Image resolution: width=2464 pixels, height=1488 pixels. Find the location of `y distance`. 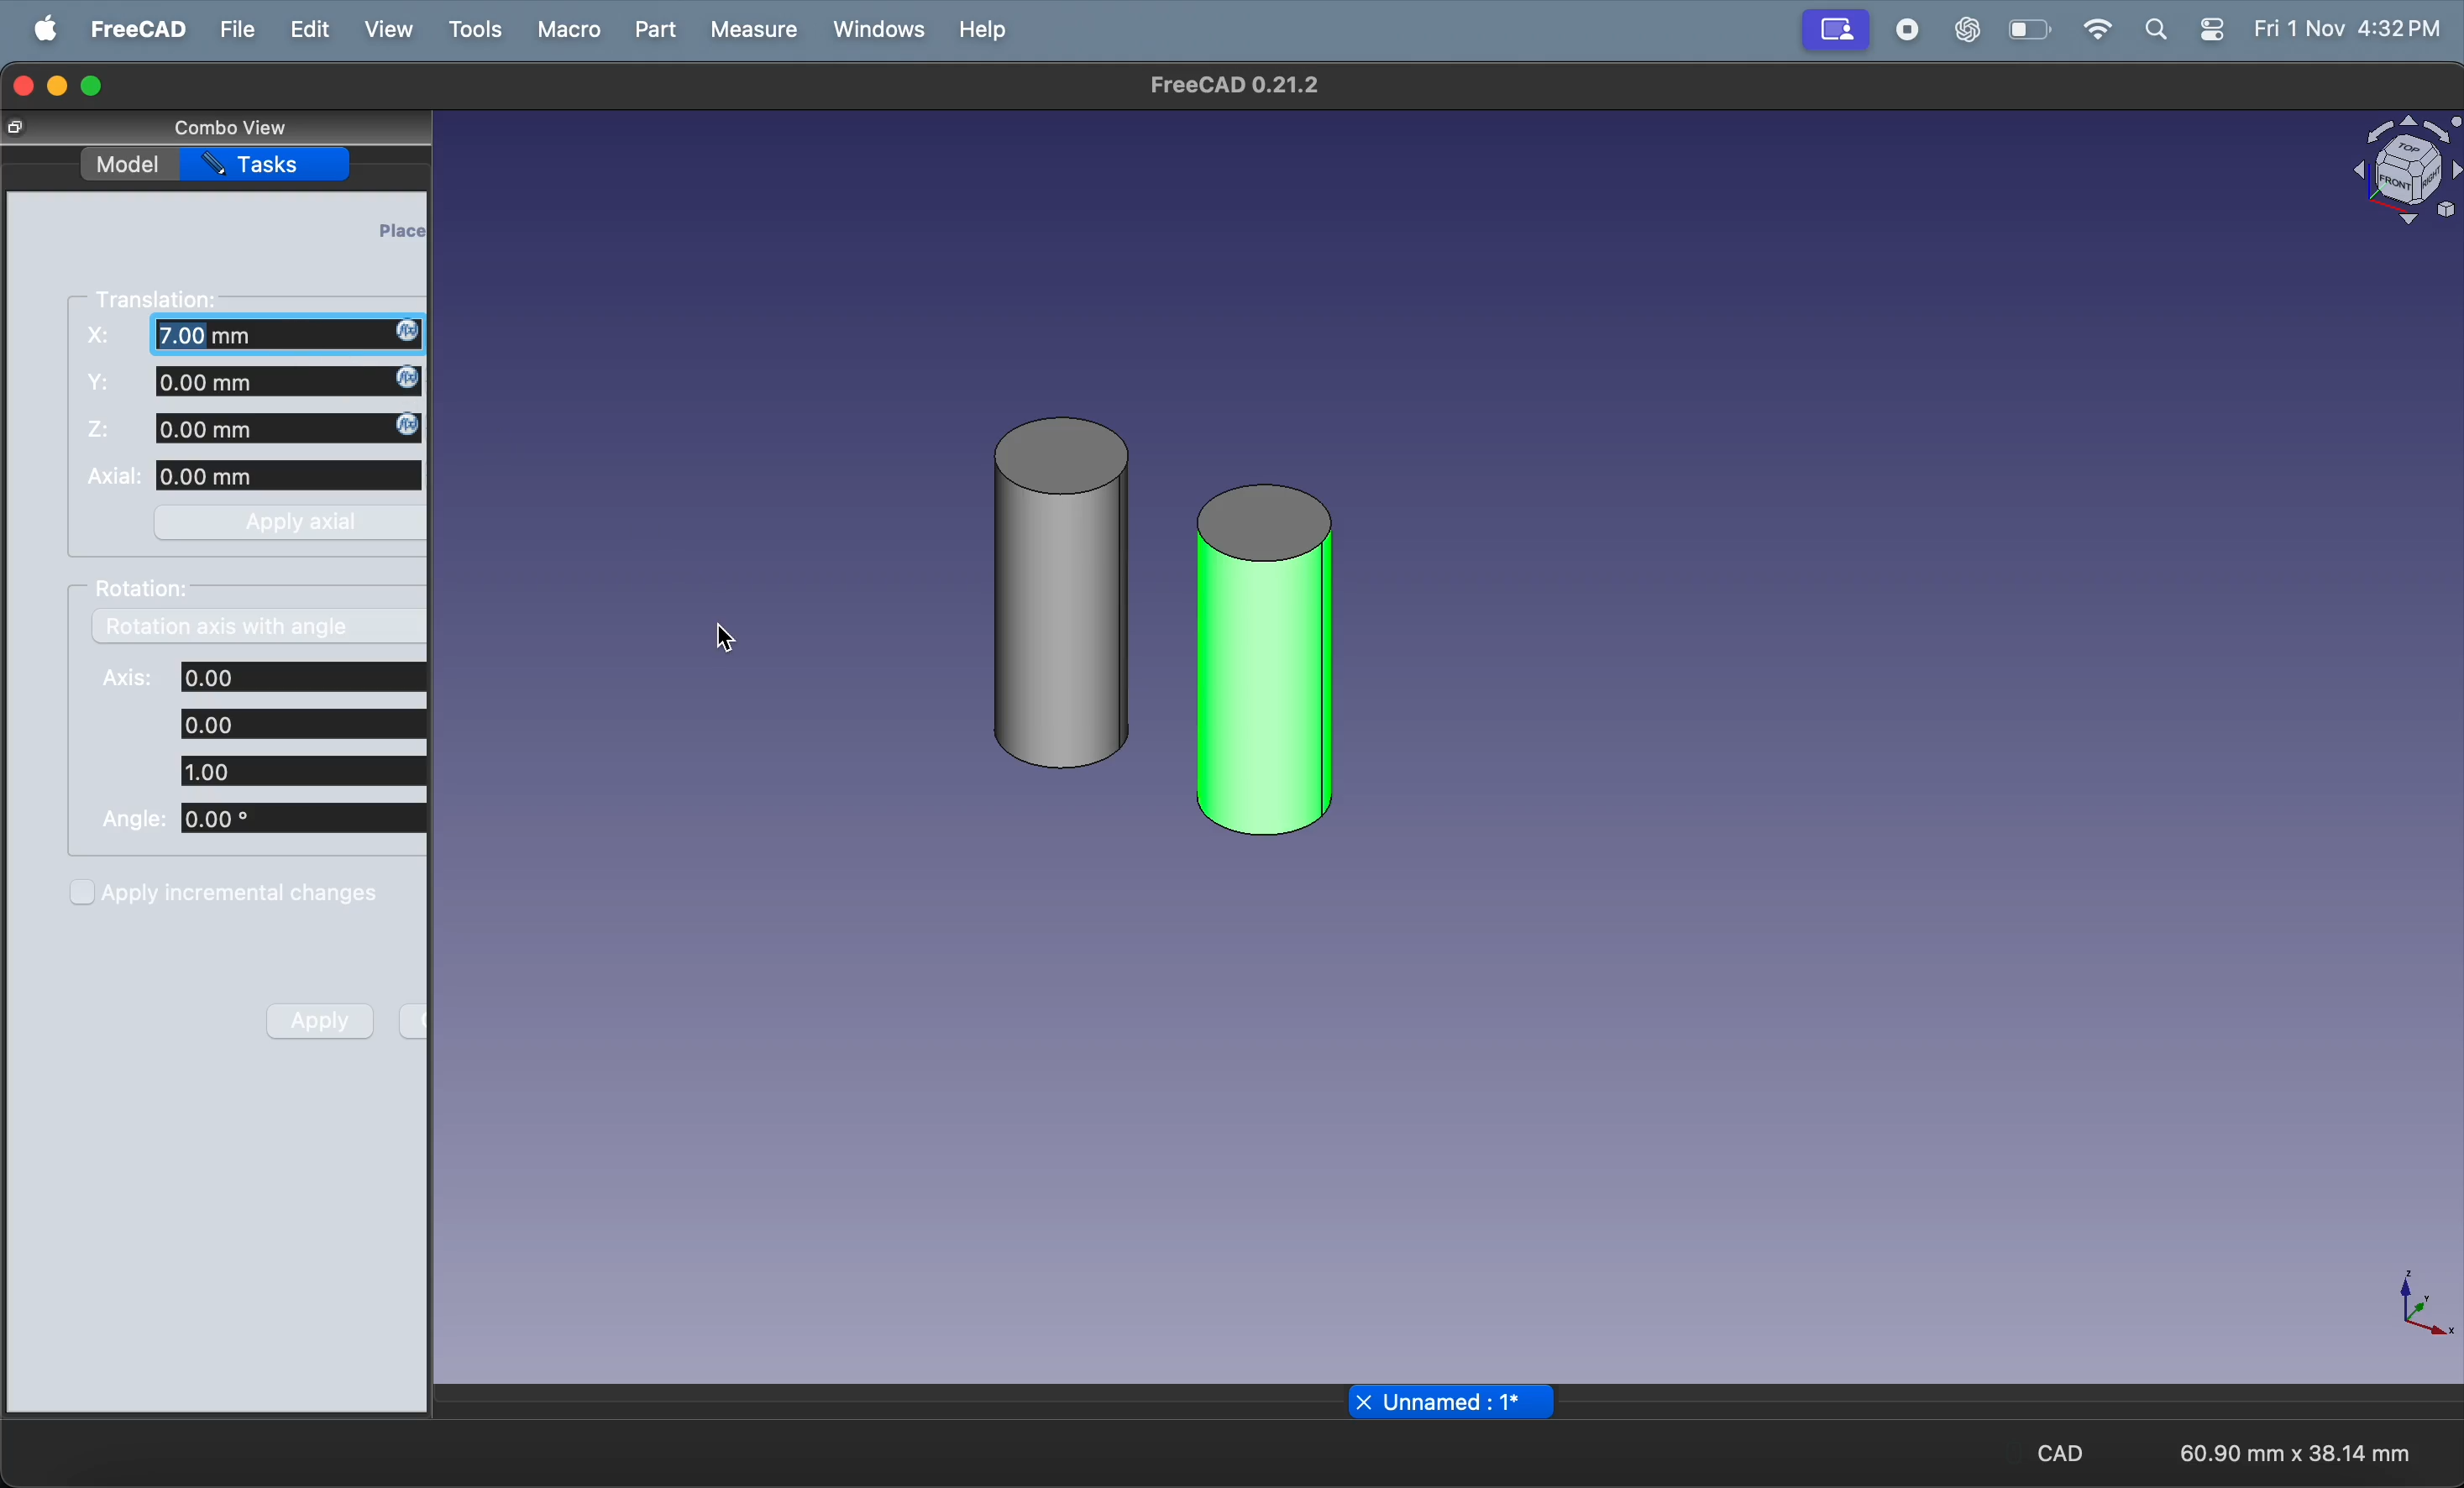

y distance is located at coordinates (285, 381).